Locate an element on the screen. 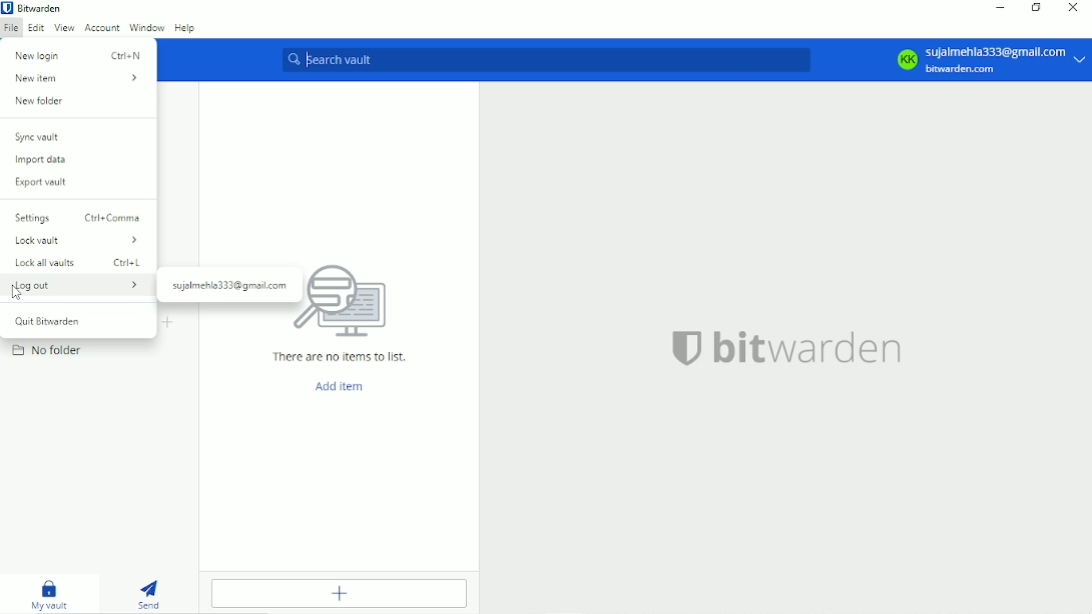 The width and height of the screenshot is (1092, 614). New item > is located at coordinates (77, 79).